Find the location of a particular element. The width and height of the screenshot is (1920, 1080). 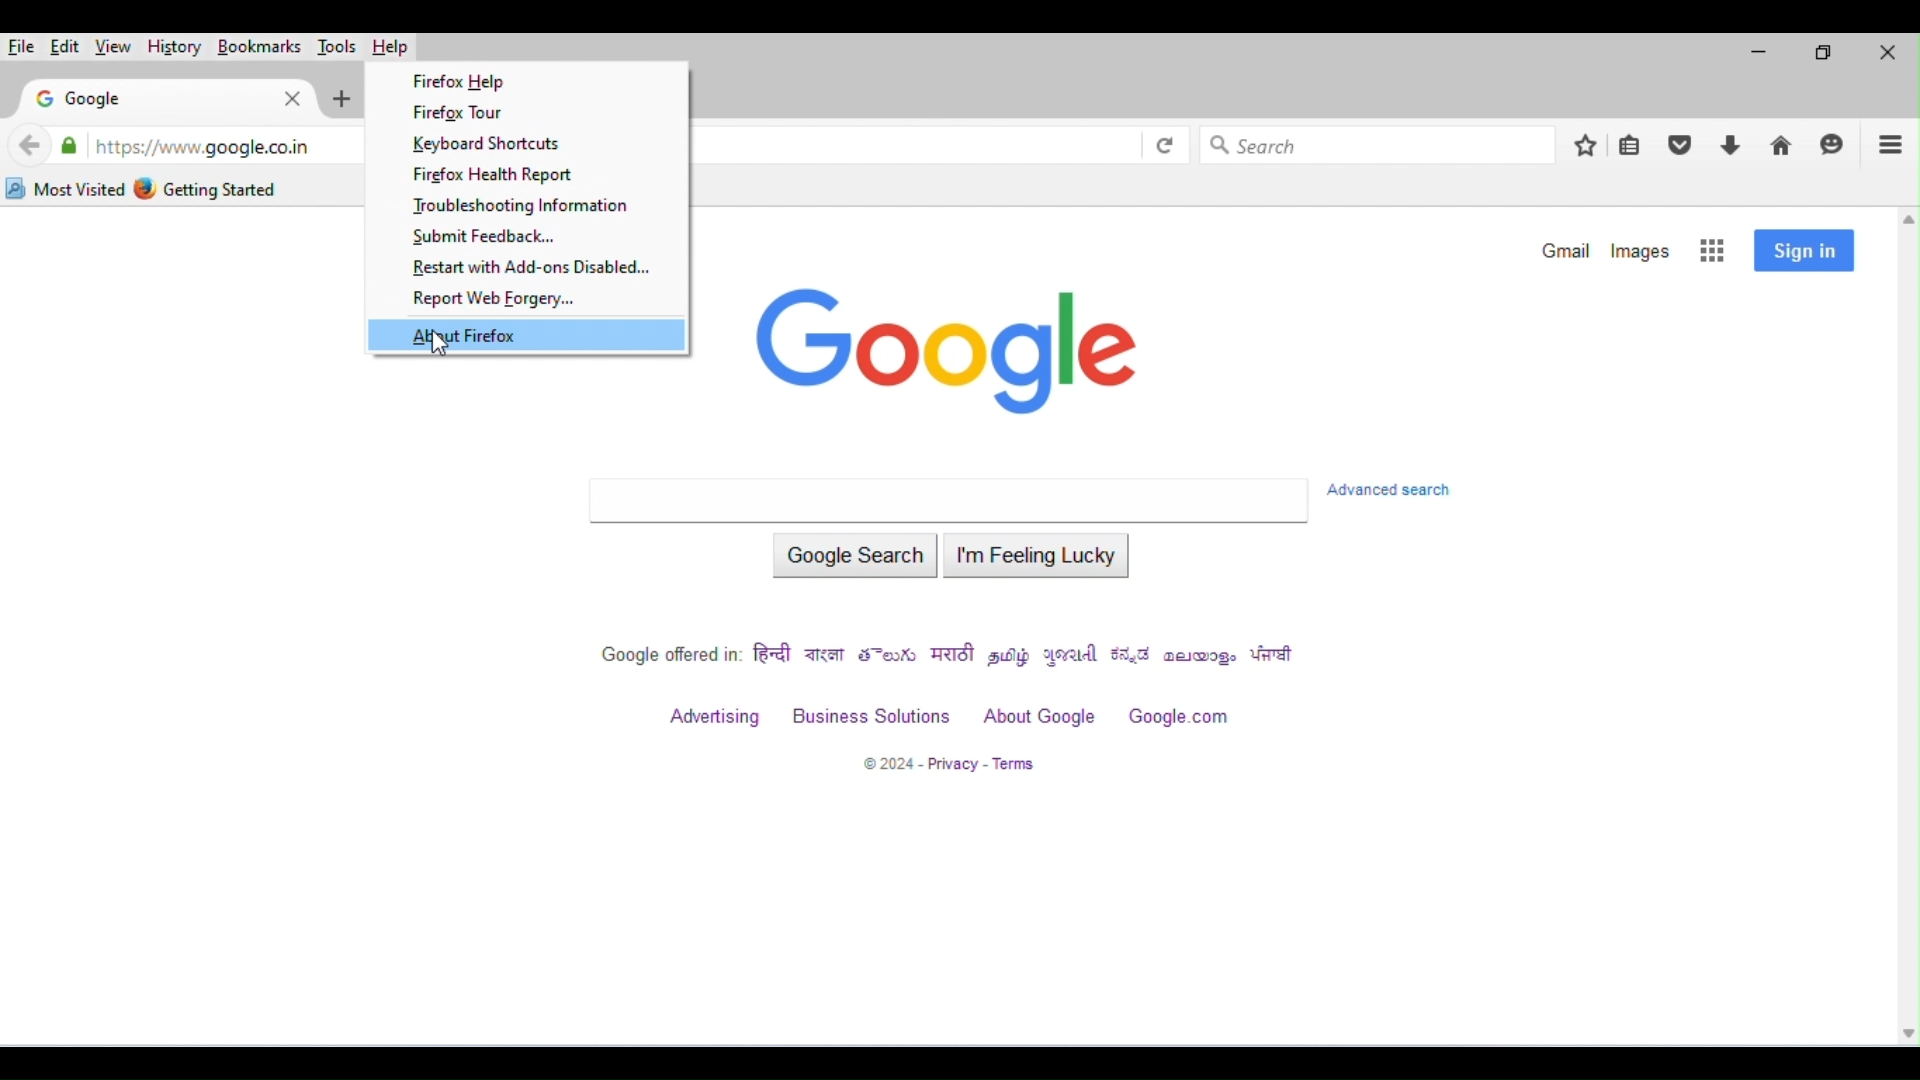

getting started is located at coordinates (210, 188).